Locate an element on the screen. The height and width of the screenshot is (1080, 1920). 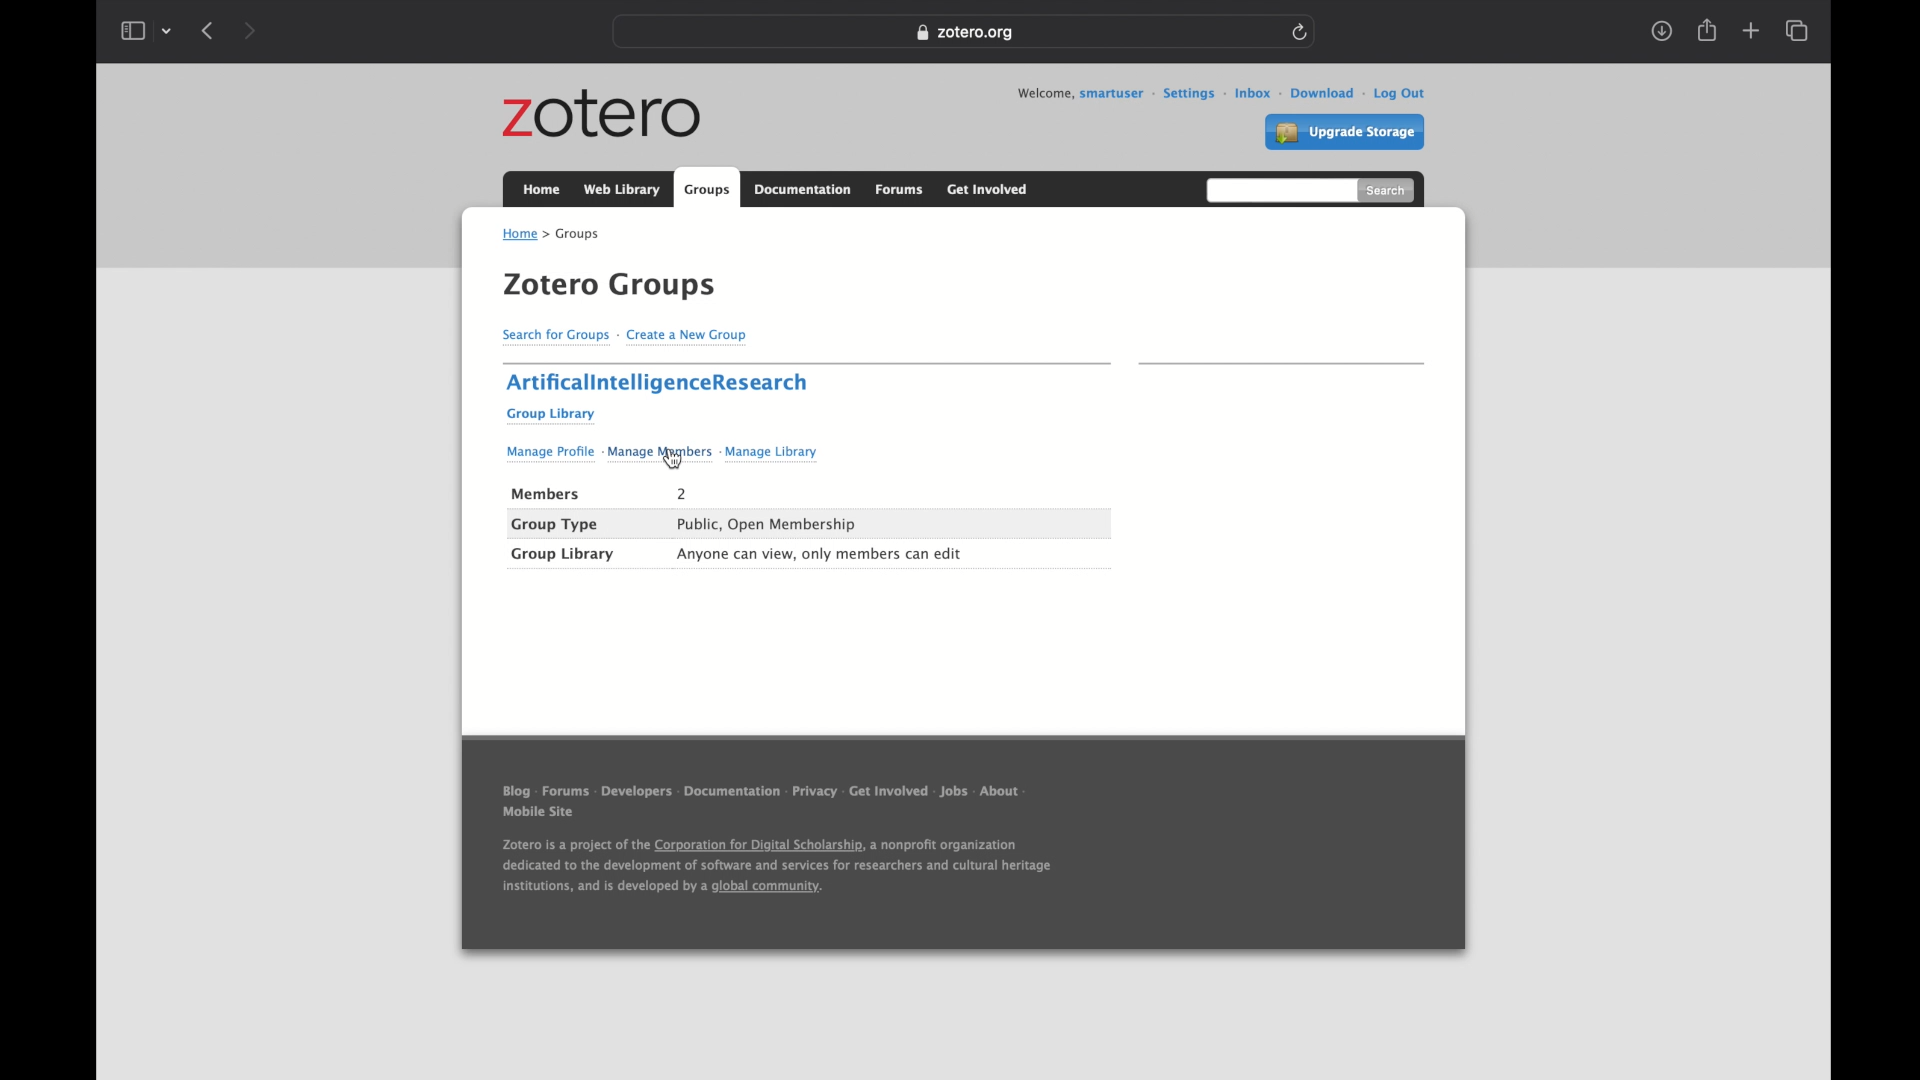
tab group picker is located at coordinates (167, 31).